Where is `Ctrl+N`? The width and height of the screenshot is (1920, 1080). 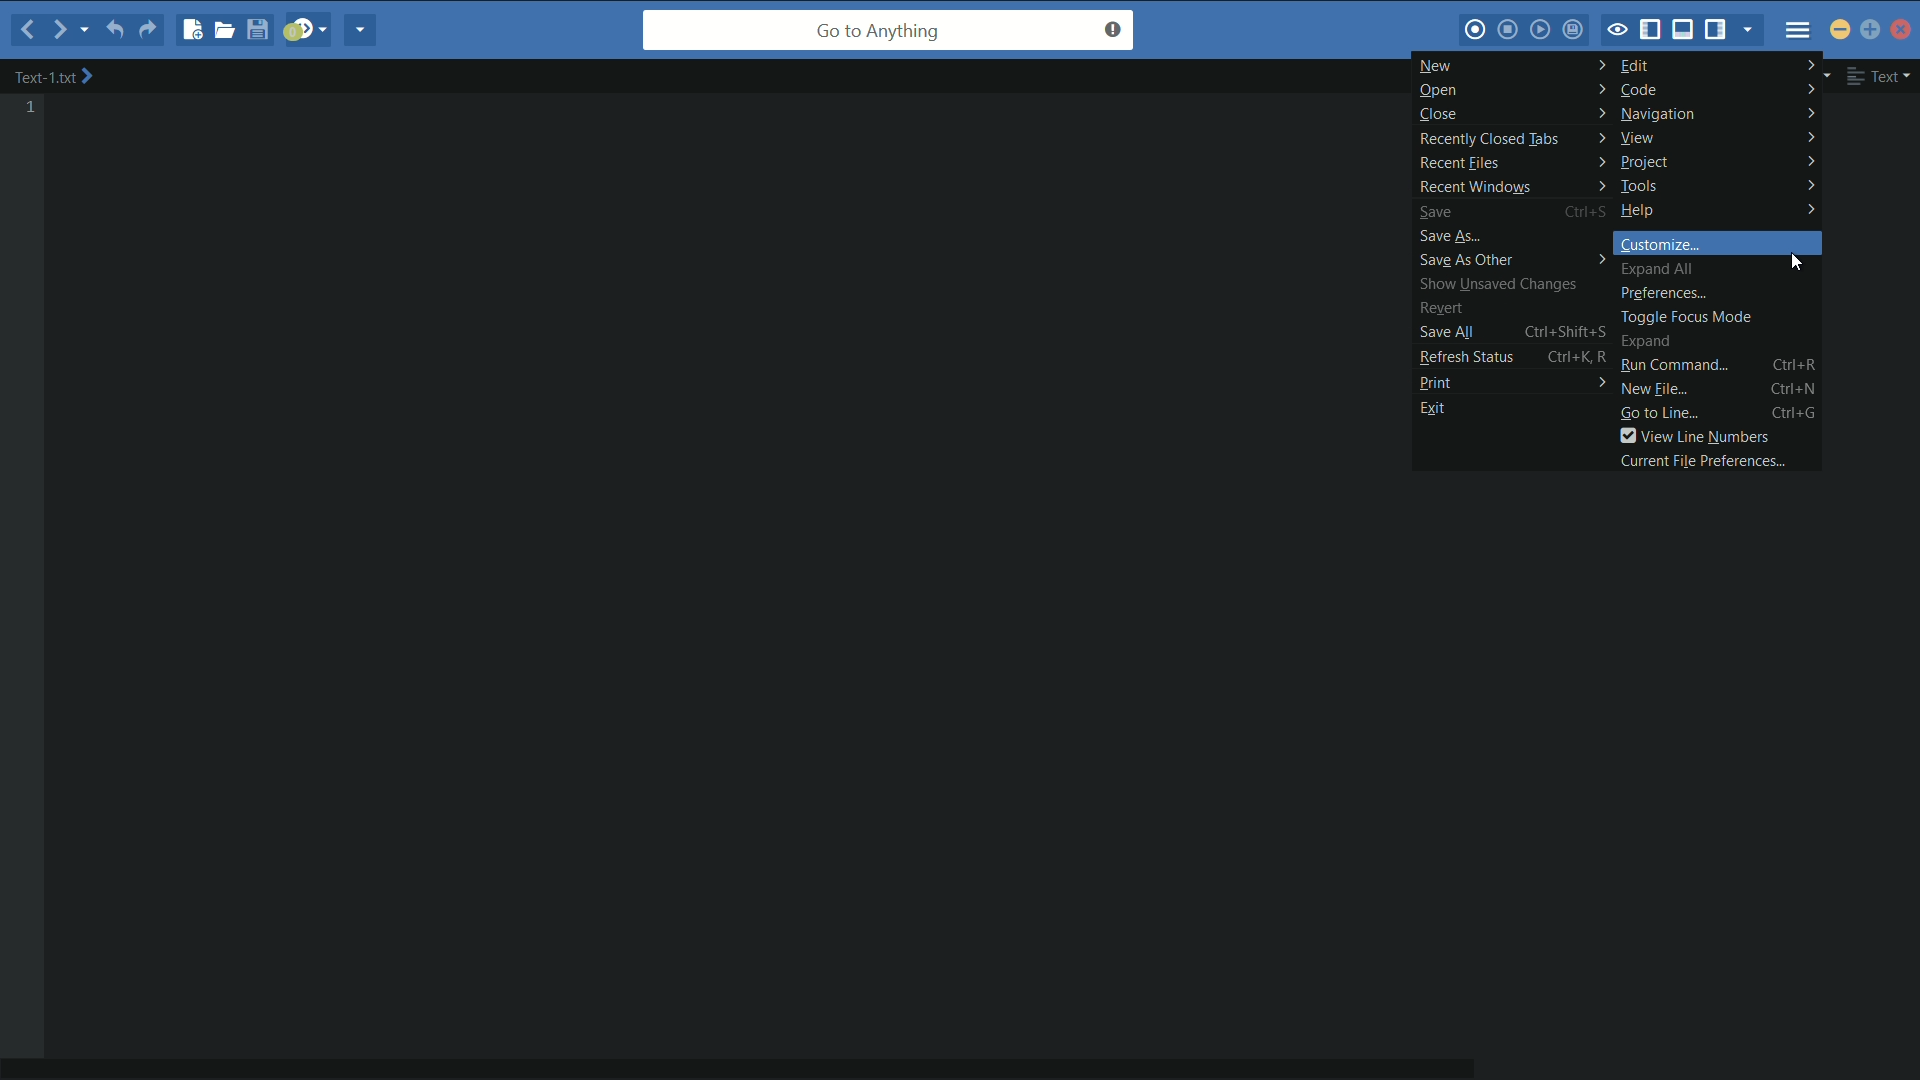
Ctrl+N is located at coordinates (1794, 389).